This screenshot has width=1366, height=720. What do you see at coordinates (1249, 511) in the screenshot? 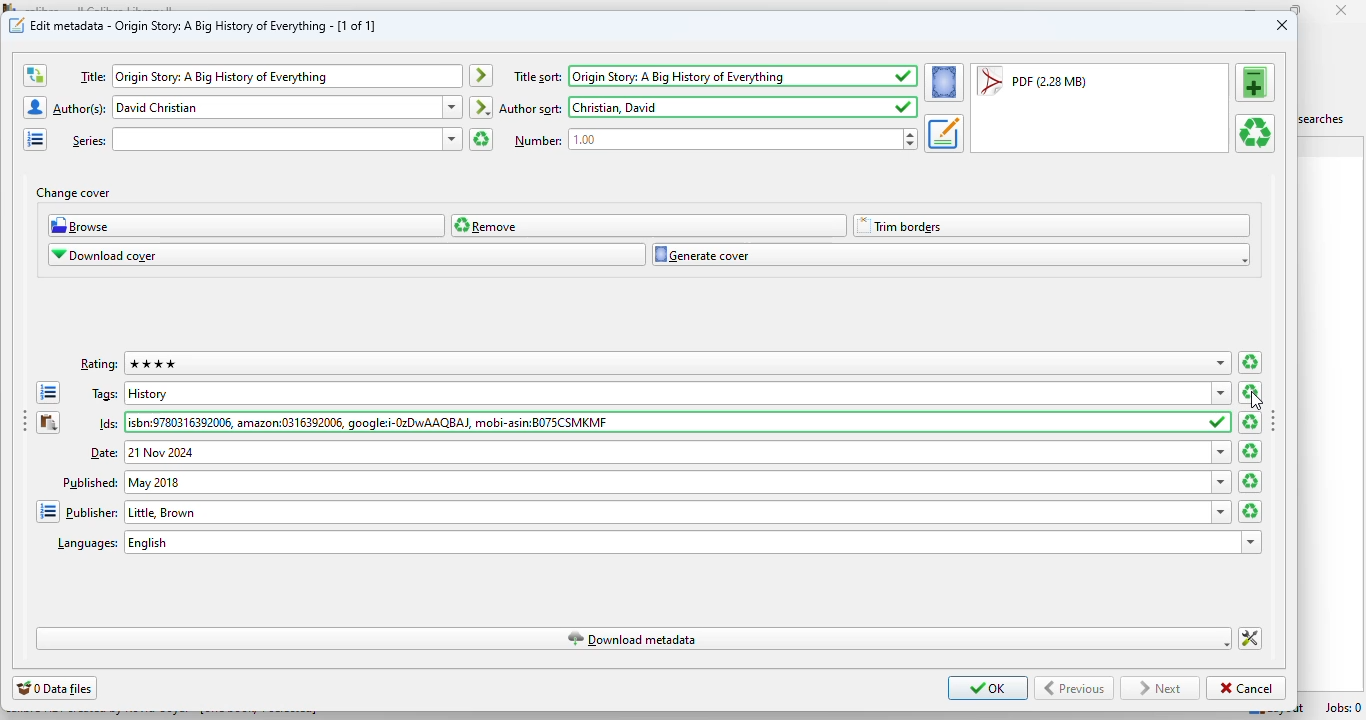
I see `clear publisher` at bounding box center [1249, 511].